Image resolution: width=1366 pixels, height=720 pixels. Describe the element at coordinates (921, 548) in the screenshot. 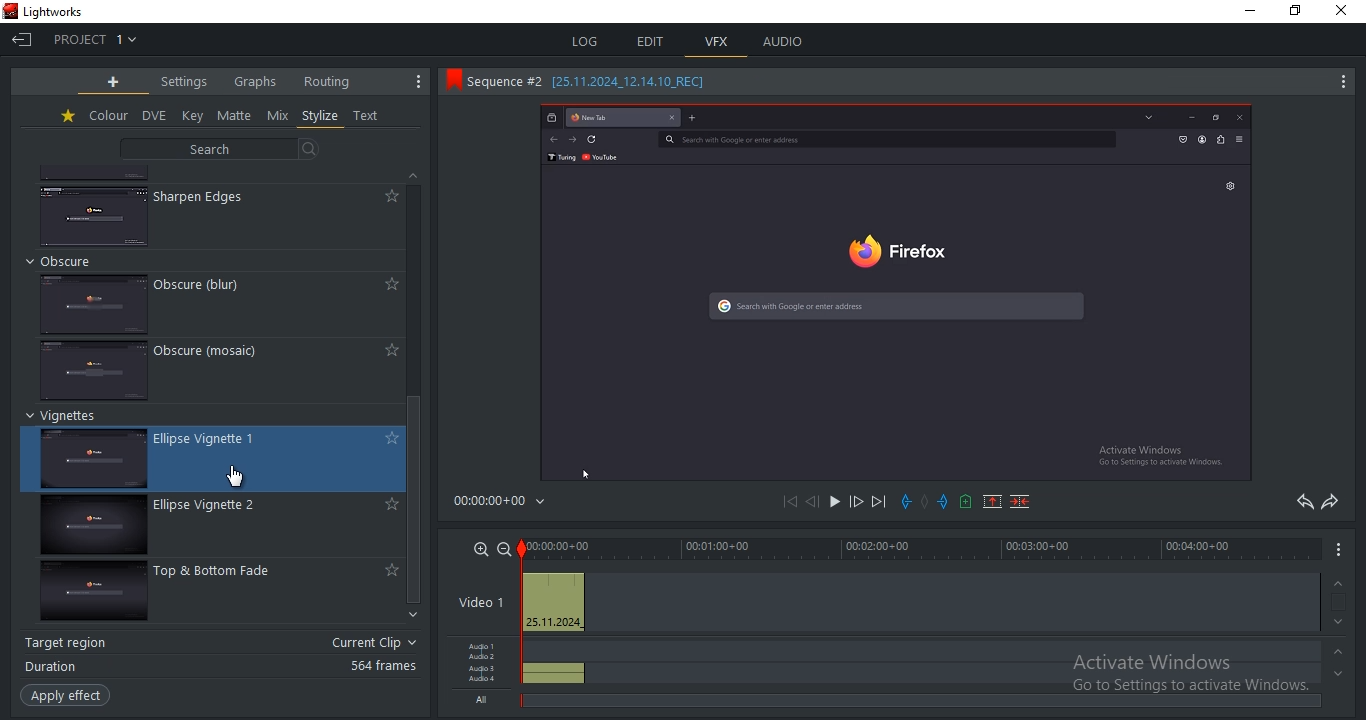

I see `timeline` at that location.